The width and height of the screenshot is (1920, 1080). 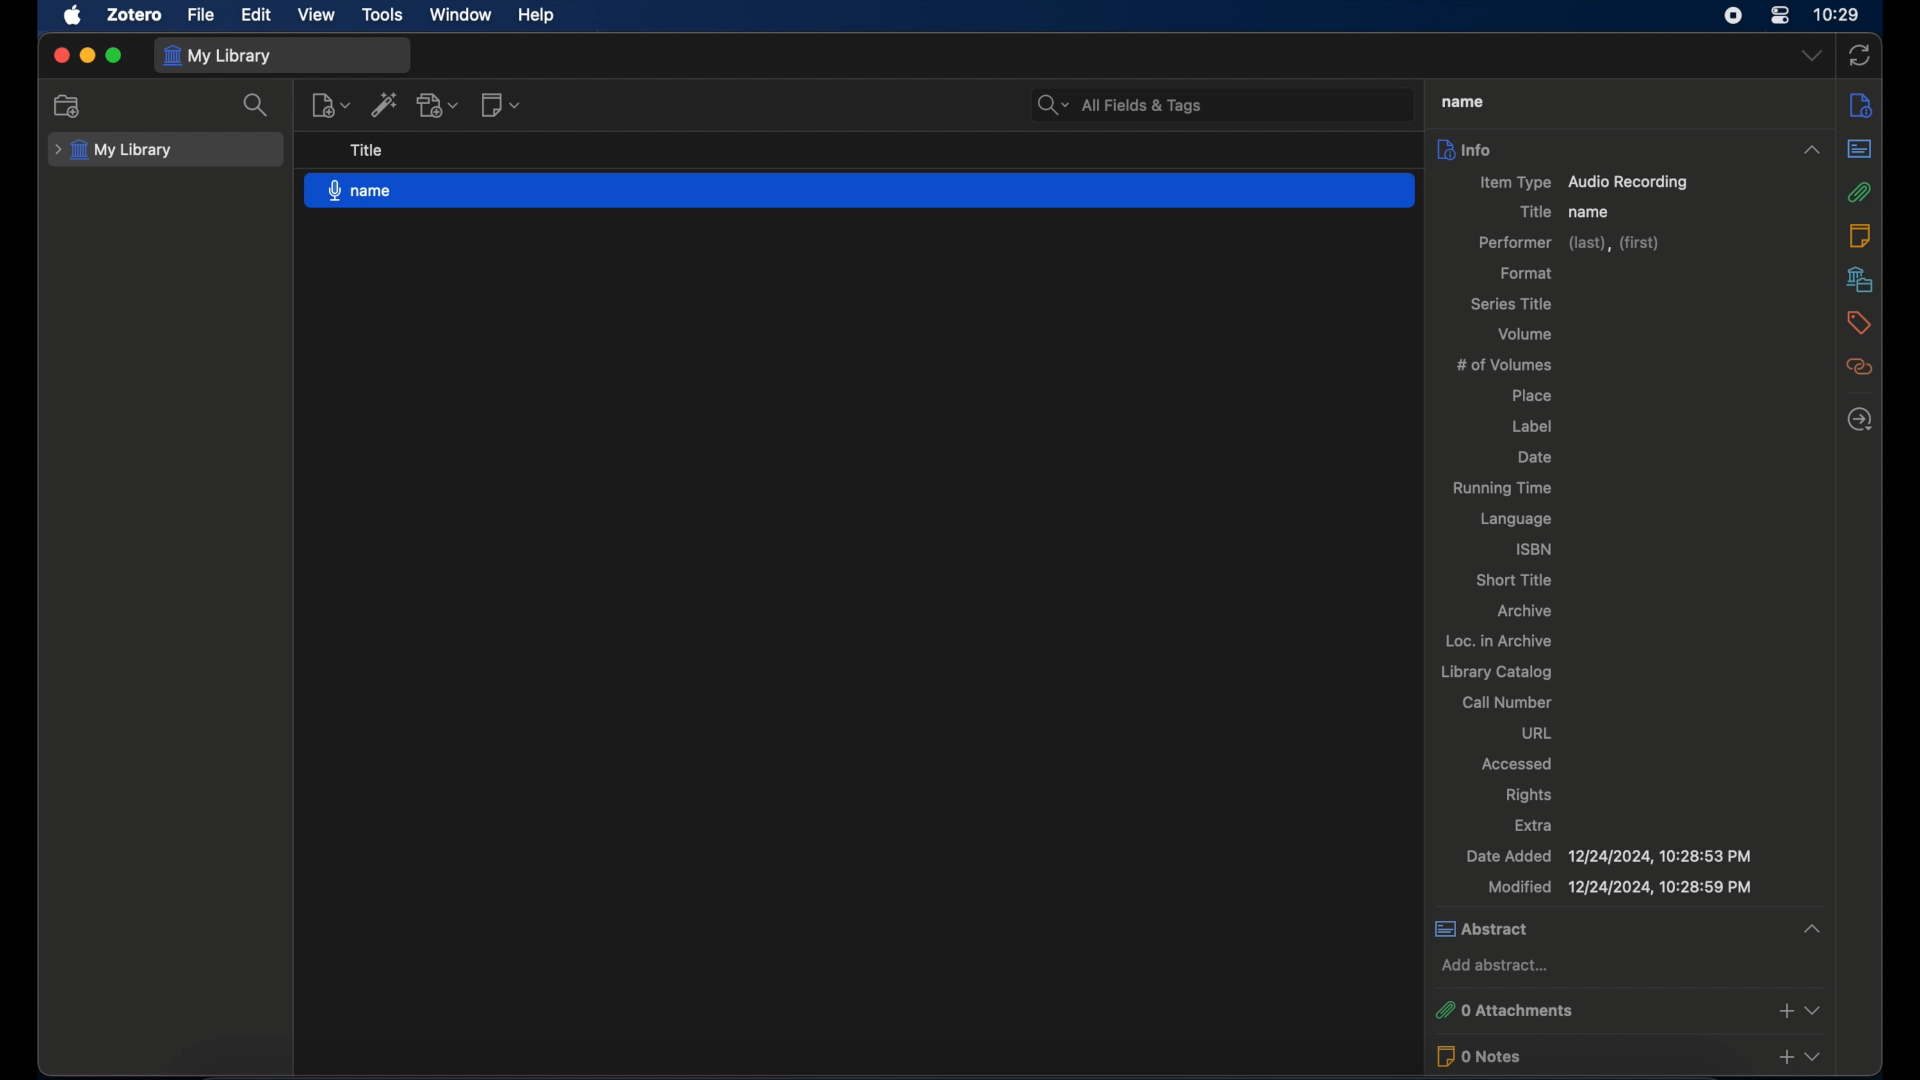 I want to click on related, so click(x=1862, y=367).